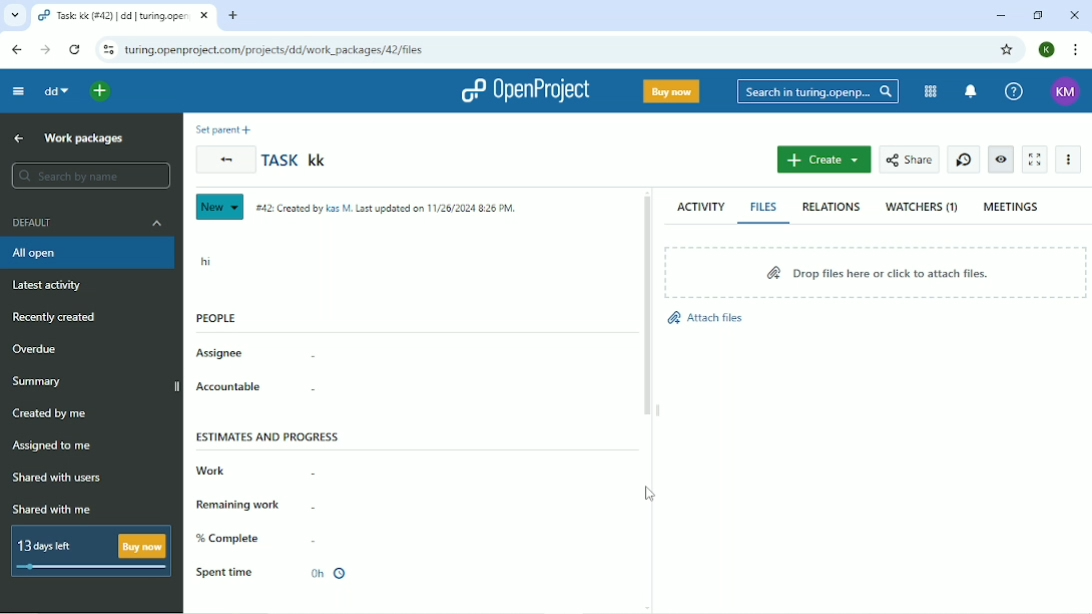 The height and width of the screenshot is (614, 1092). What do you see at coordinates (825, 159) in the screenshot?
I see `Create` at bounding box center [825, 159].